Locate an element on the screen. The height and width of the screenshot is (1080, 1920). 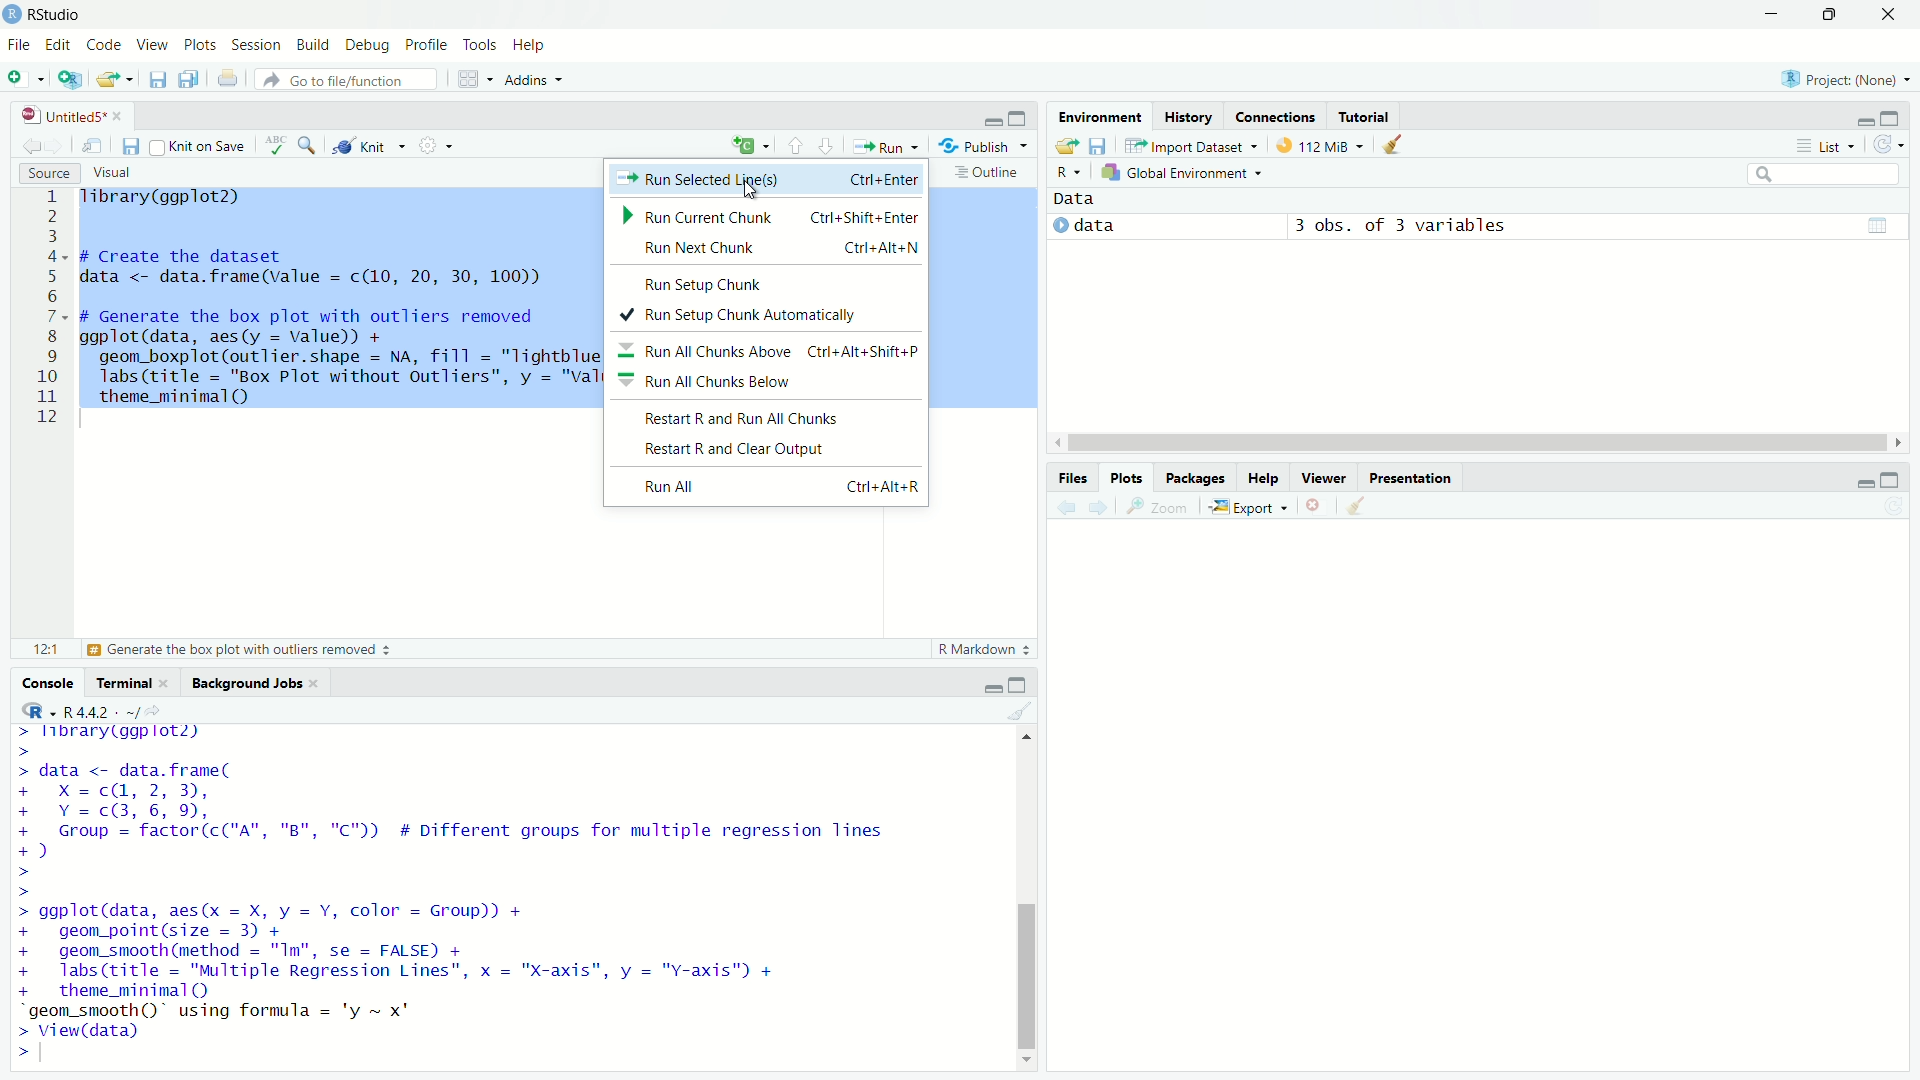
112 MiB ~ is located at coordinates (1334, 147).